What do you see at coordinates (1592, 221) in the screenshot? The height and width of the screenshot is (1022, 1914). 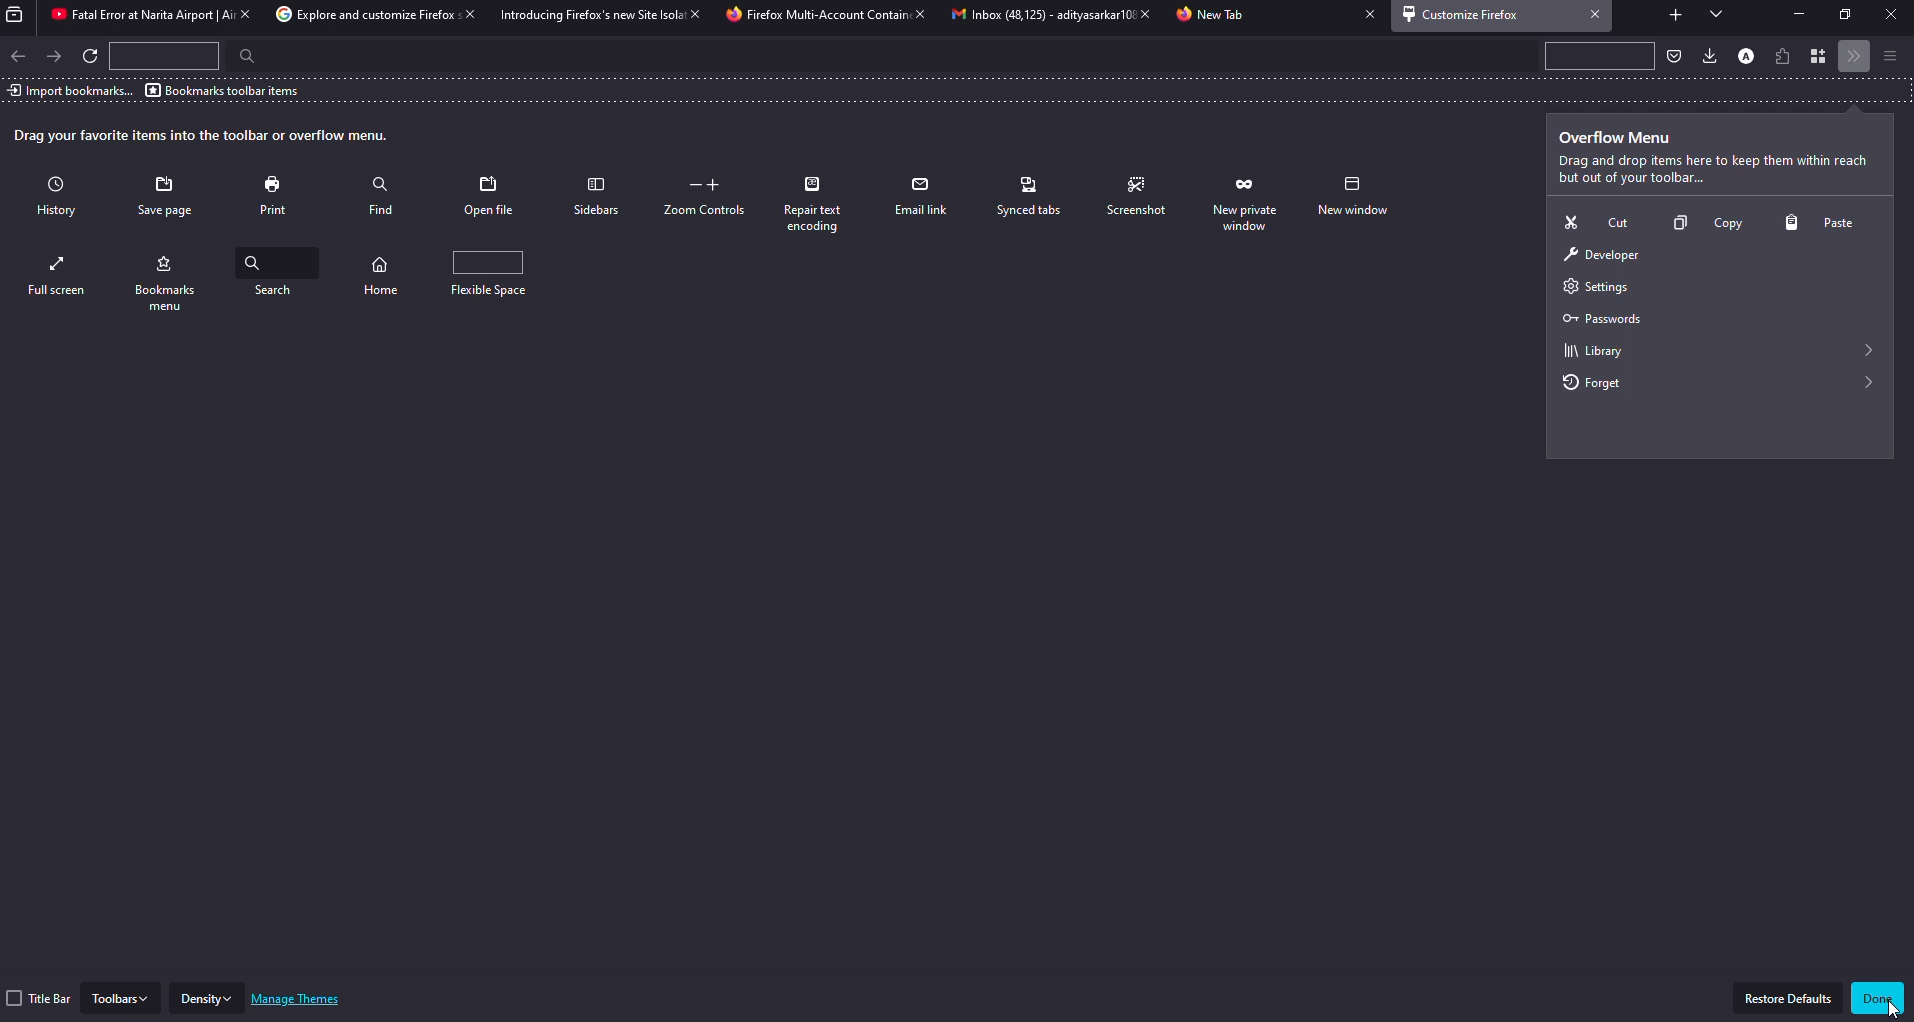 I see `cut` at bounding box center [1592, 221].